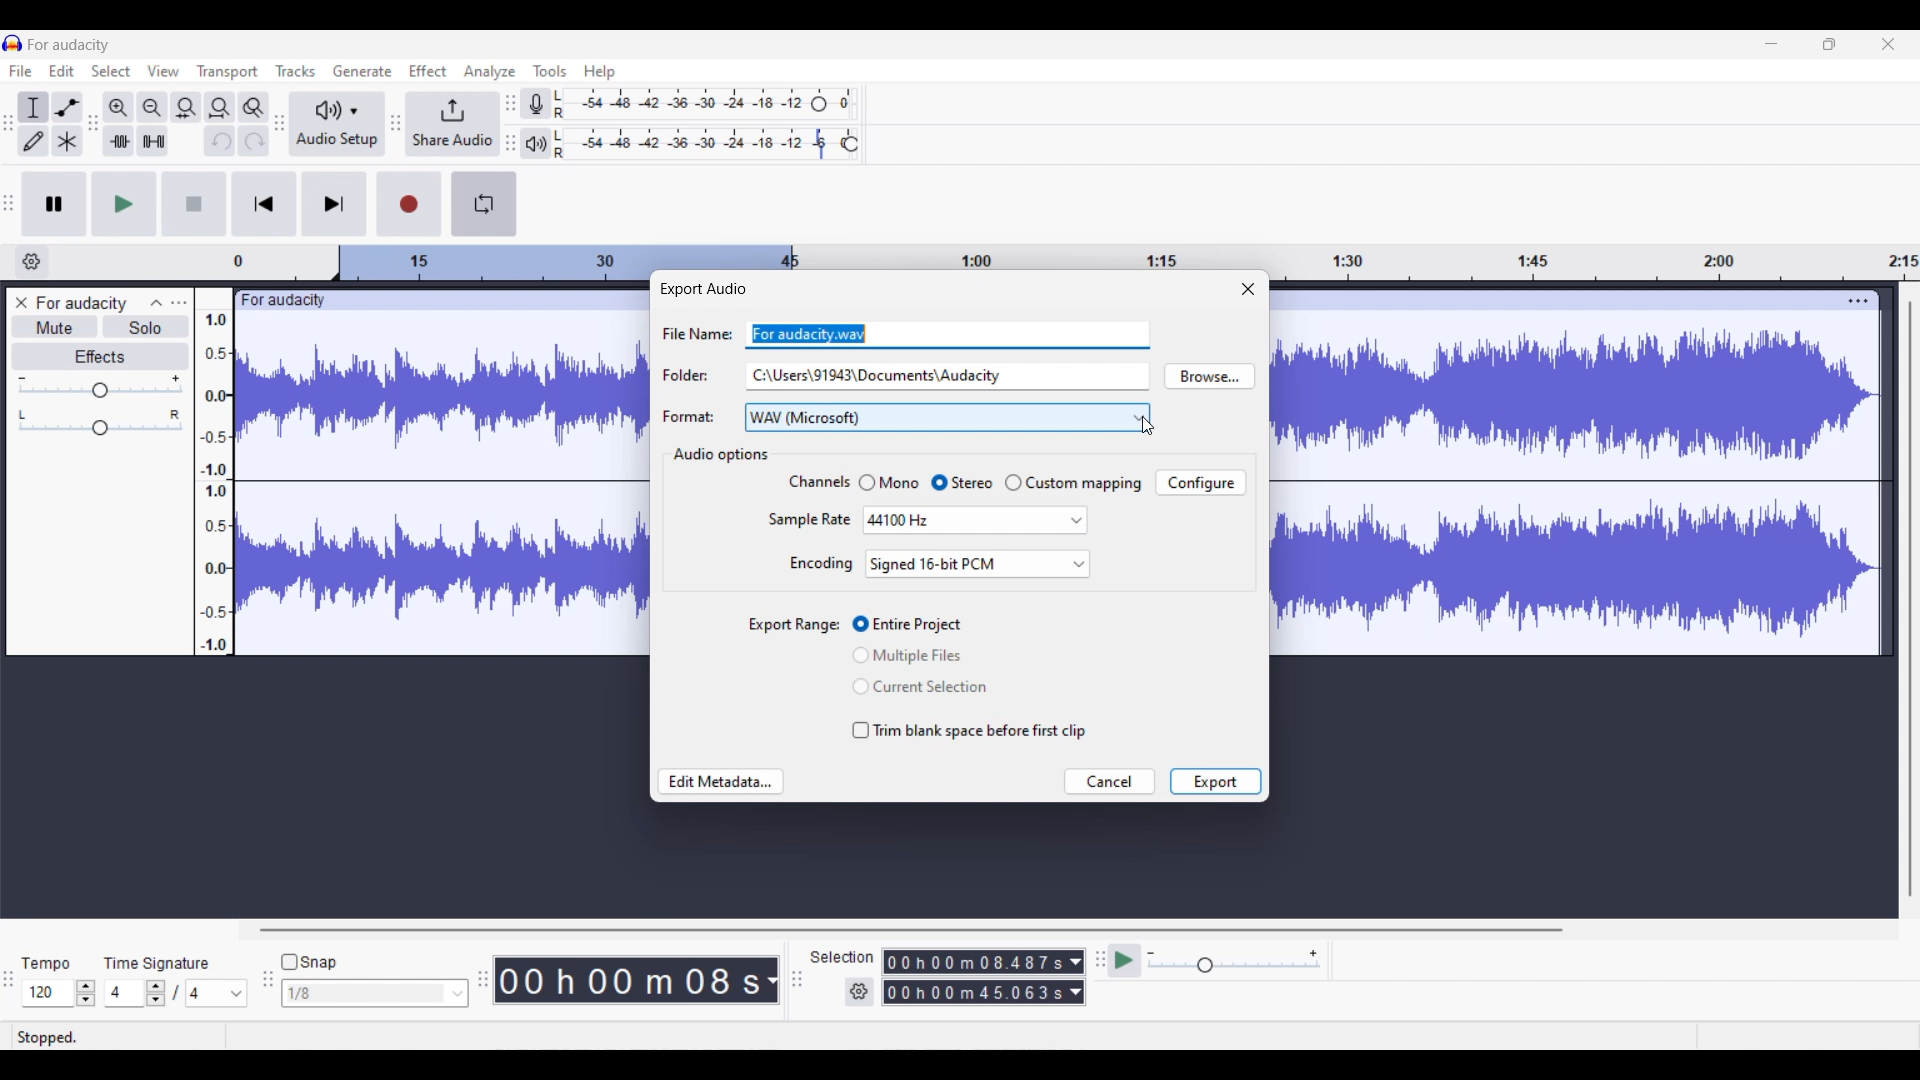 The image size is (1920, 1080). I want to click on Zoom in, so click(118, 108).